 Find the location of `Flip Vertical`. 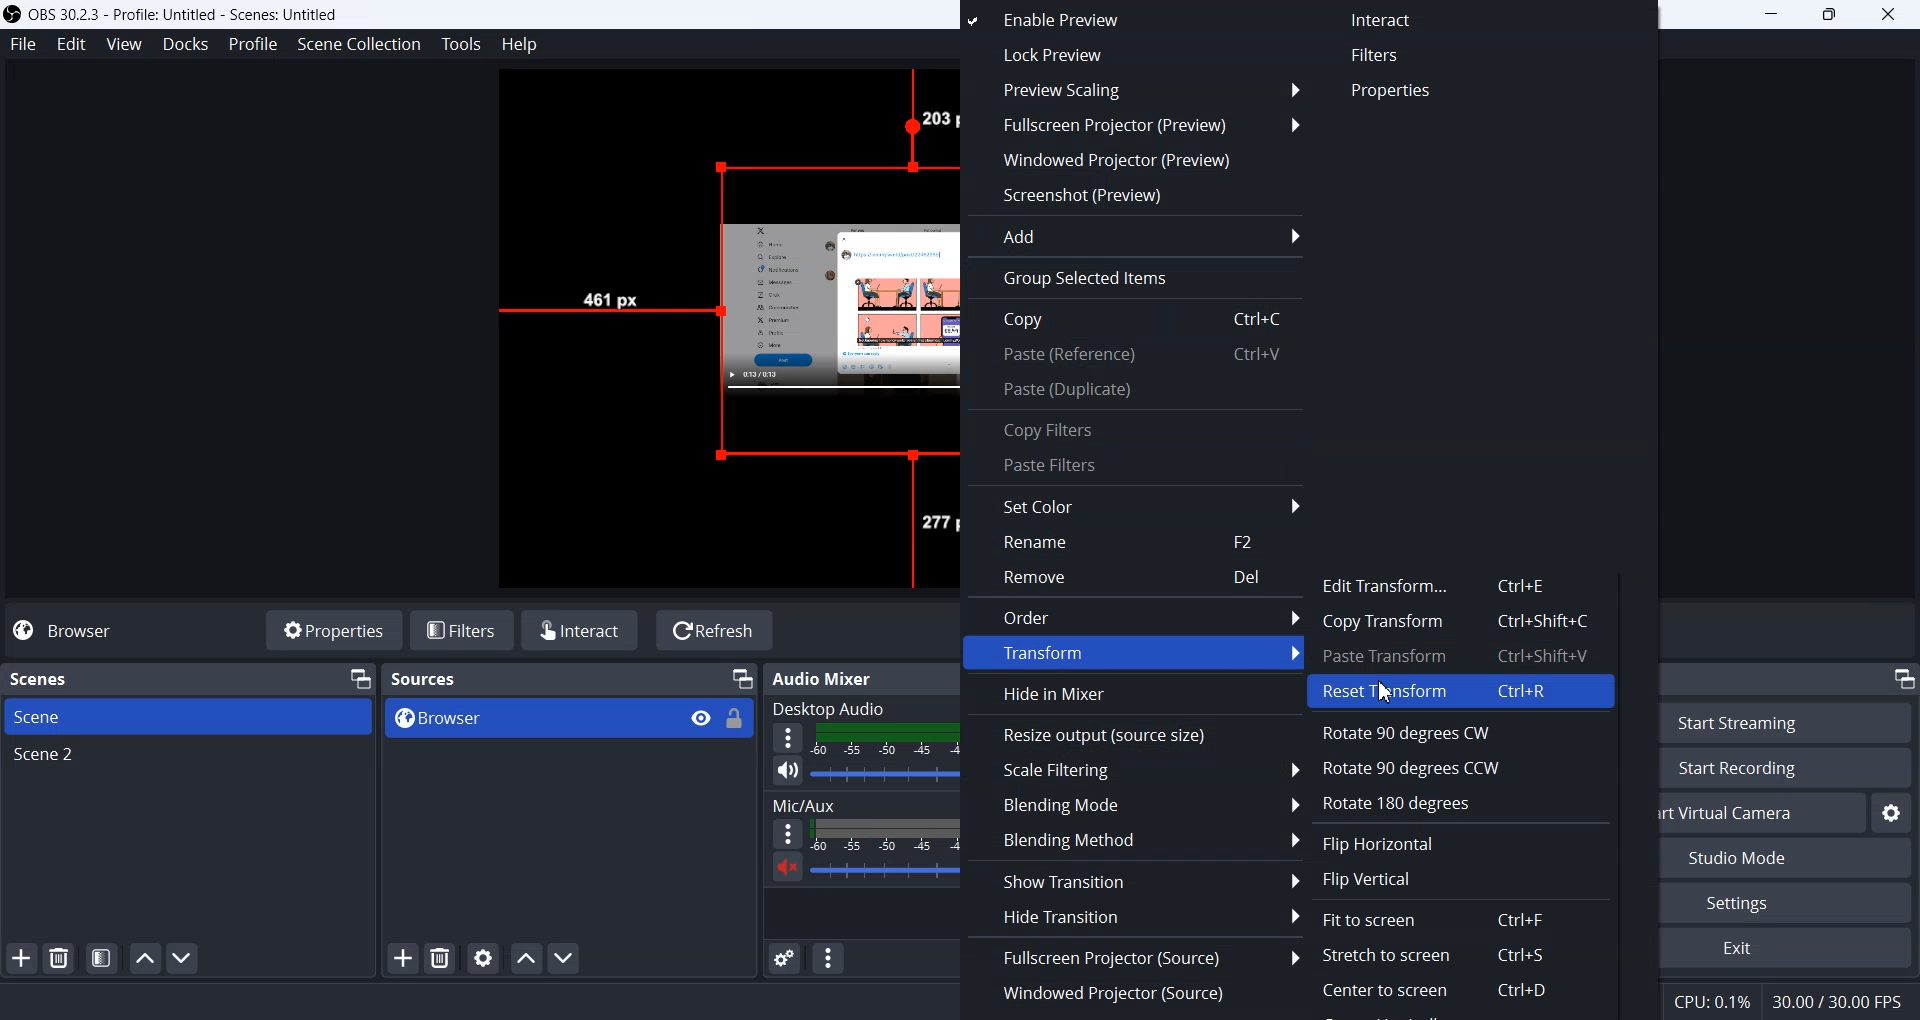

Flip Vertical is located at coordinates (1375, 878).